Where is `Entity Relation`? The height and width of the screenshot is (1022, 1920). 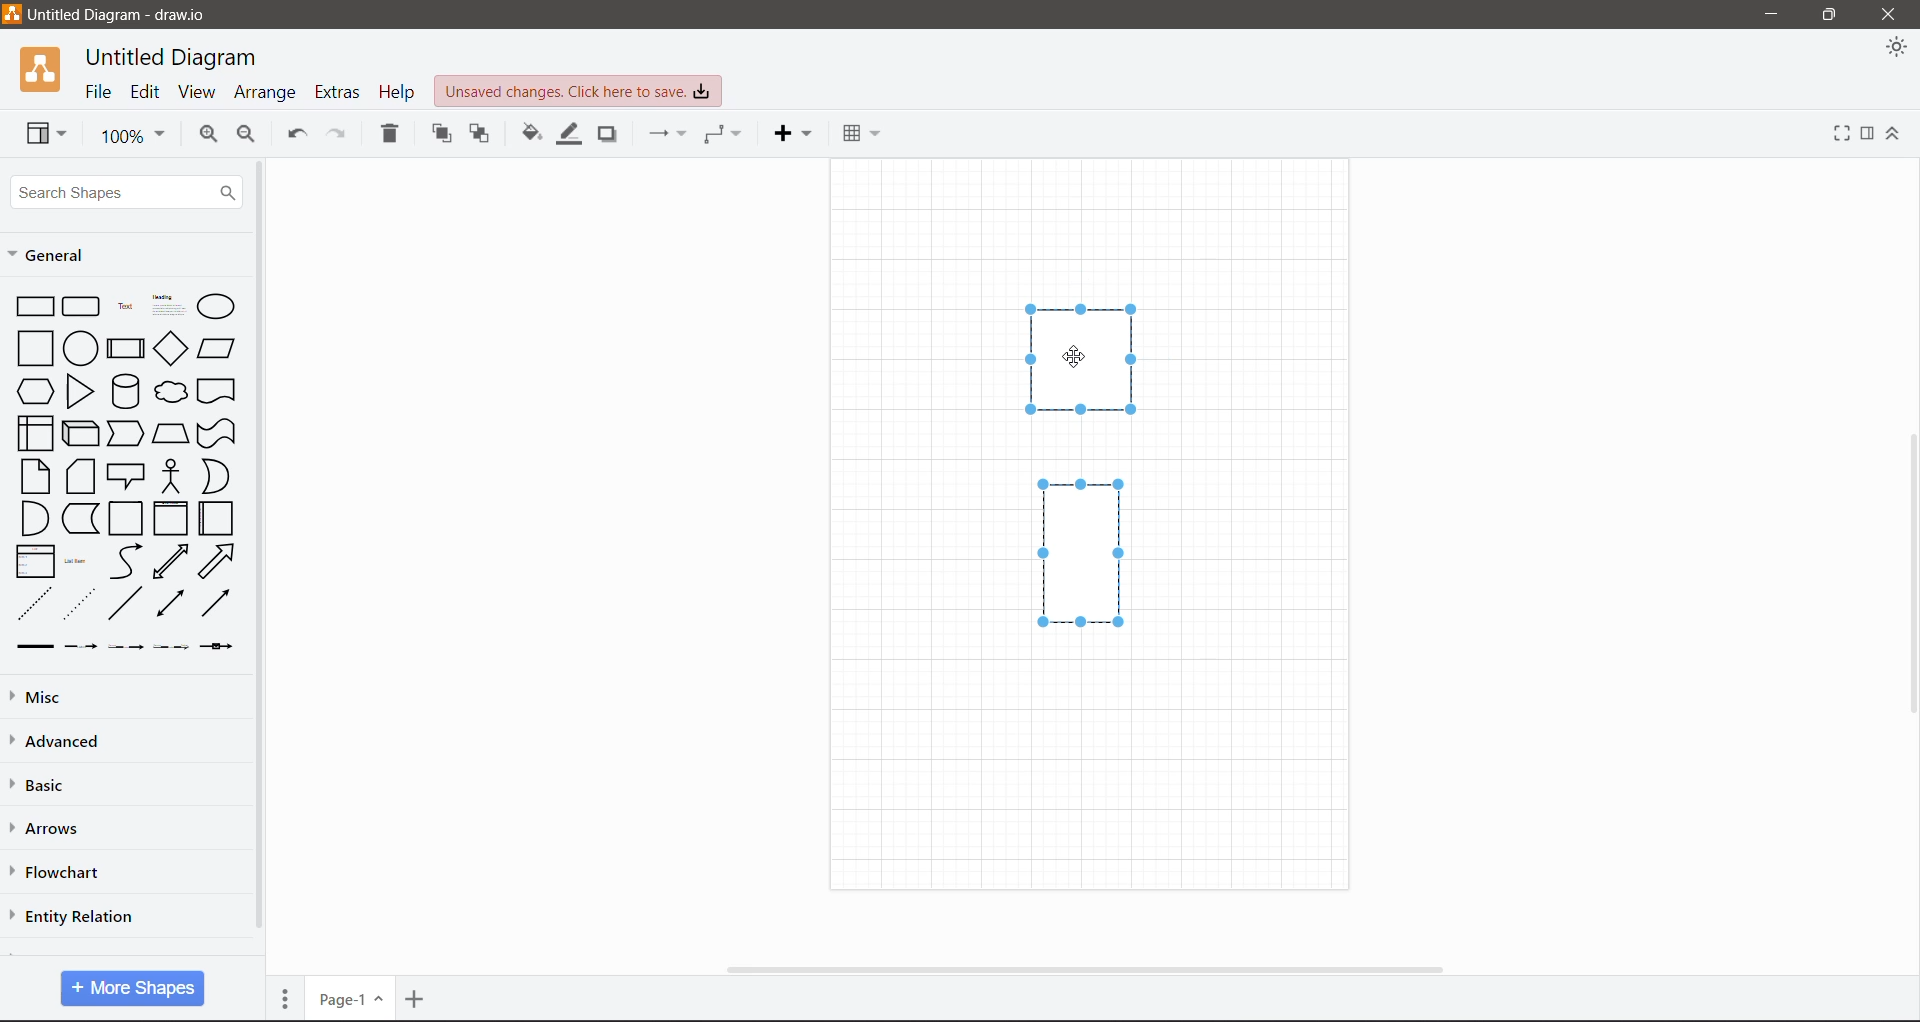
Entity Relation is located at coordinates (72, 915).